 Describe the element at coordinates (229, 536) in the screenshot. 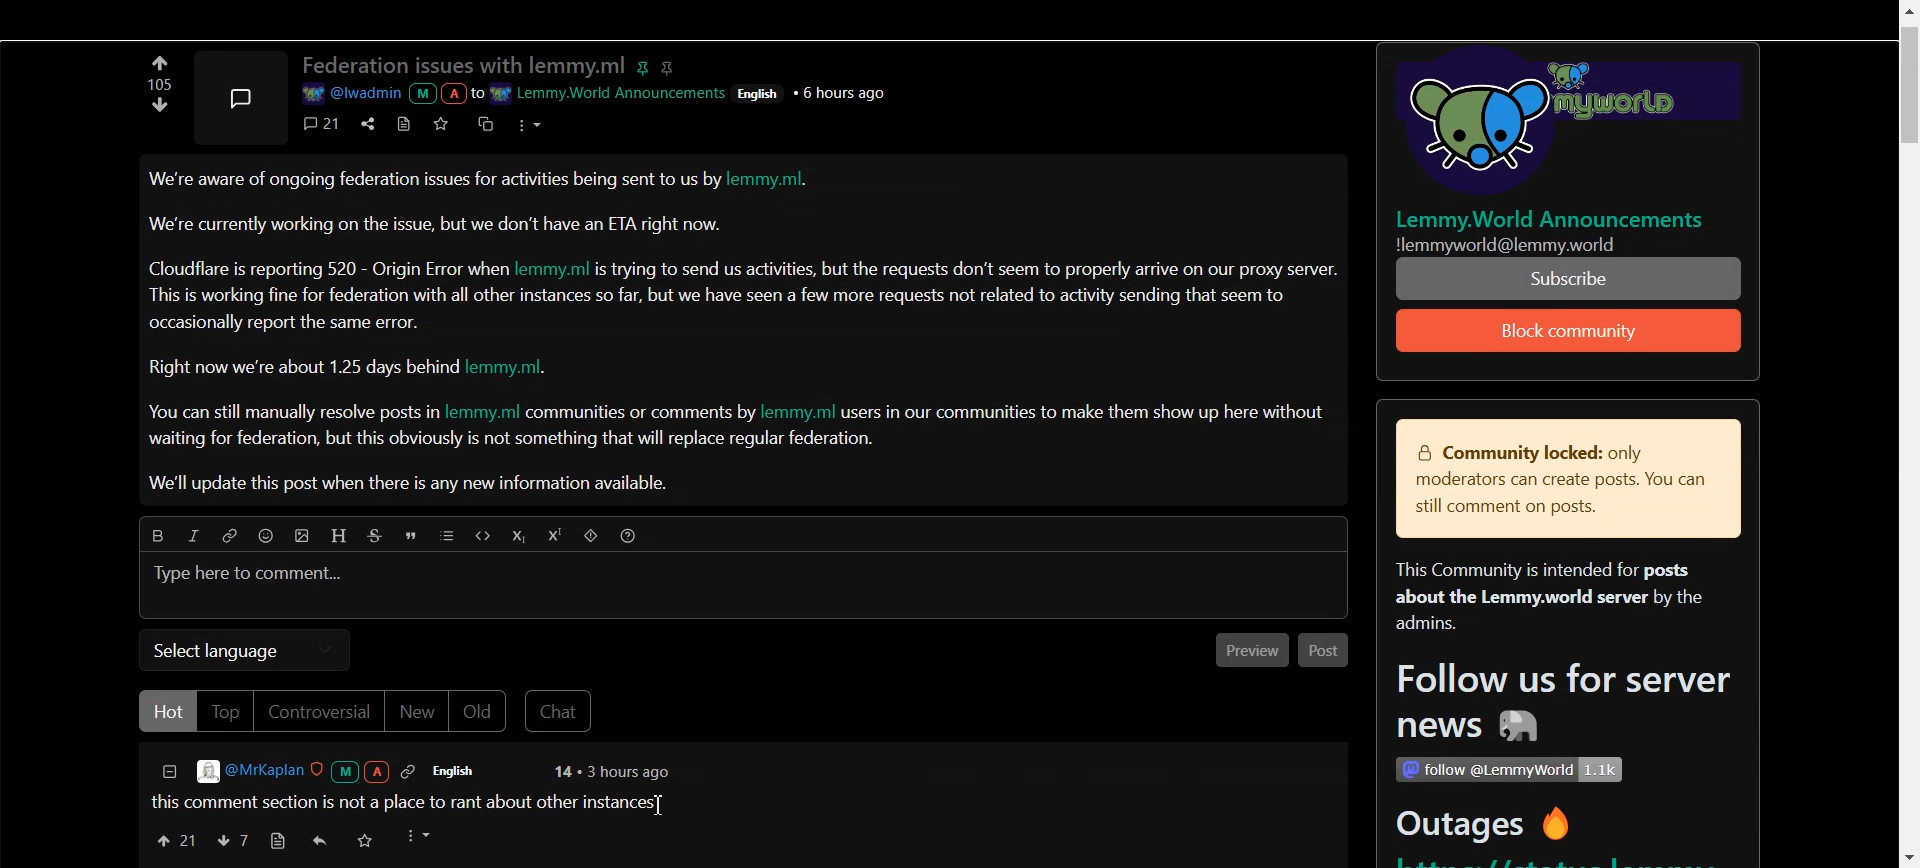

I see `Hyperlink` at that location.